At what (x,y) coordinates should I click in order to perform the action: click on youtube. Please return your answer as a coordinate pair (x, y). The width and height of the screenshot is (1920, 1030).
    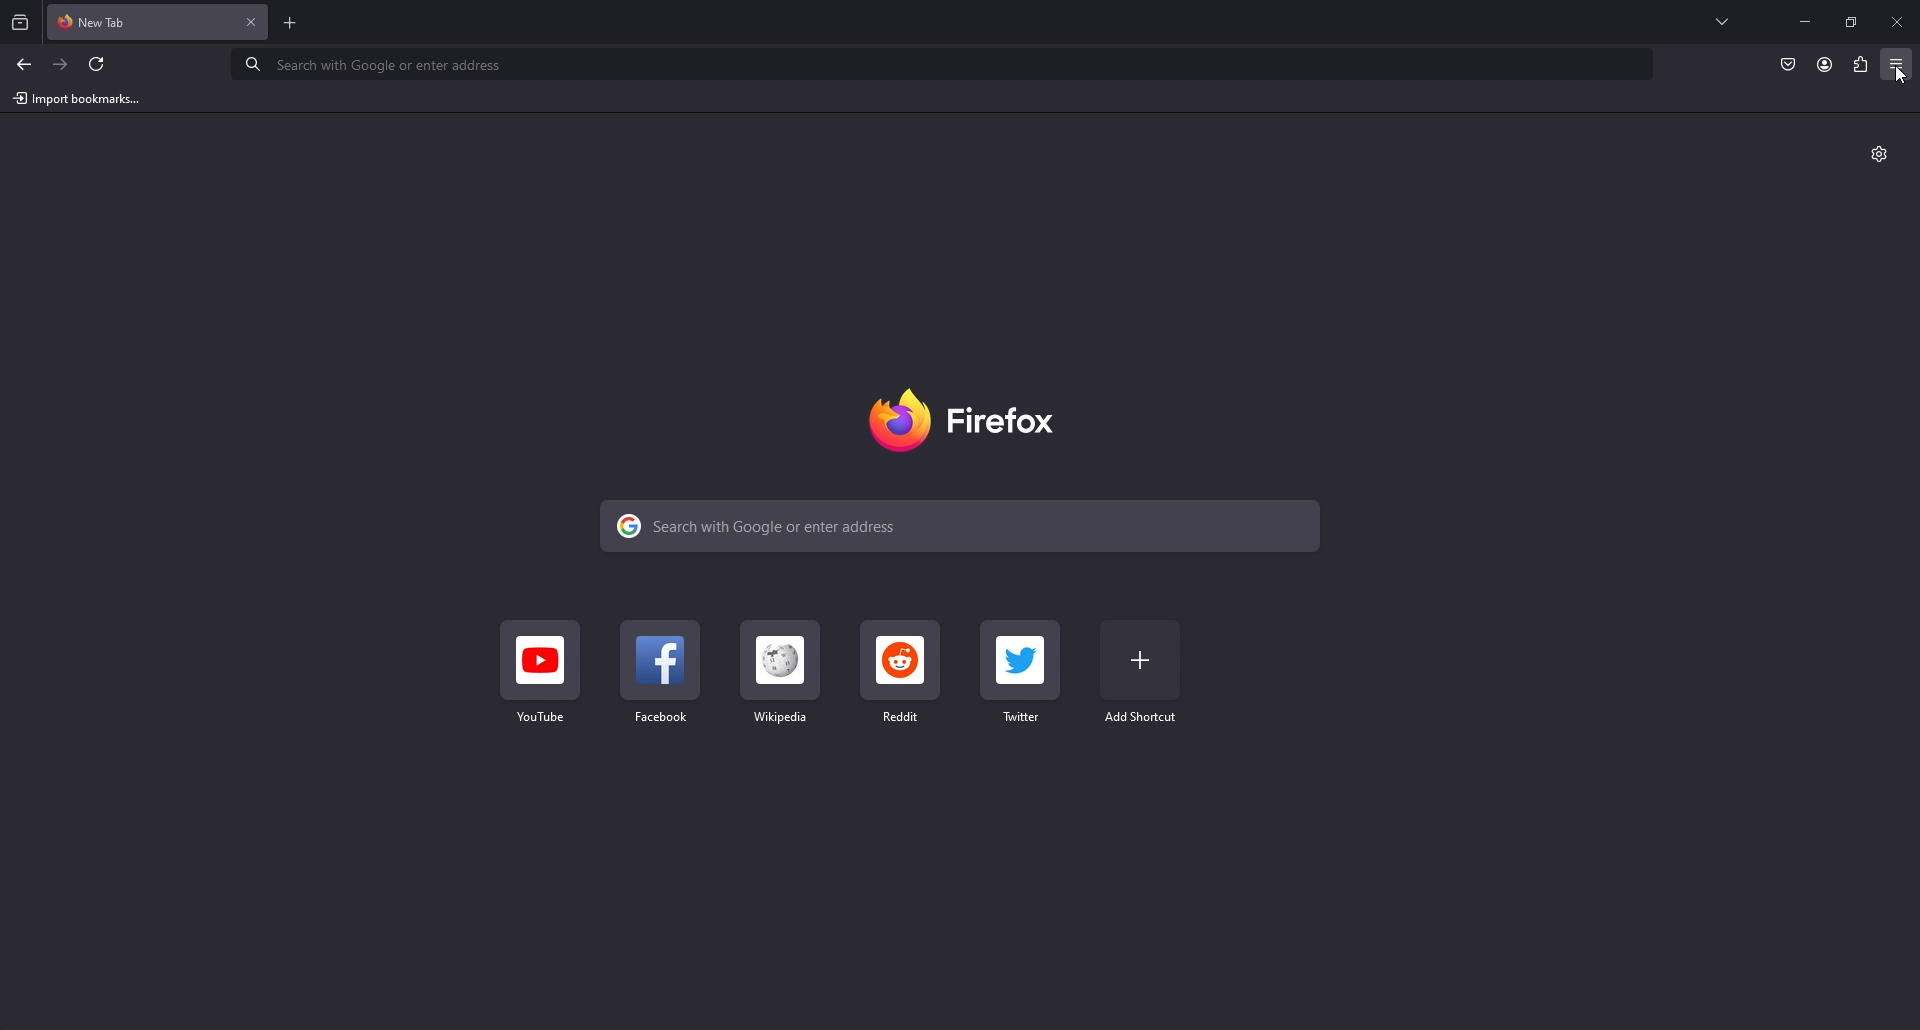
    Looking at the image, I should click on (537, 675).